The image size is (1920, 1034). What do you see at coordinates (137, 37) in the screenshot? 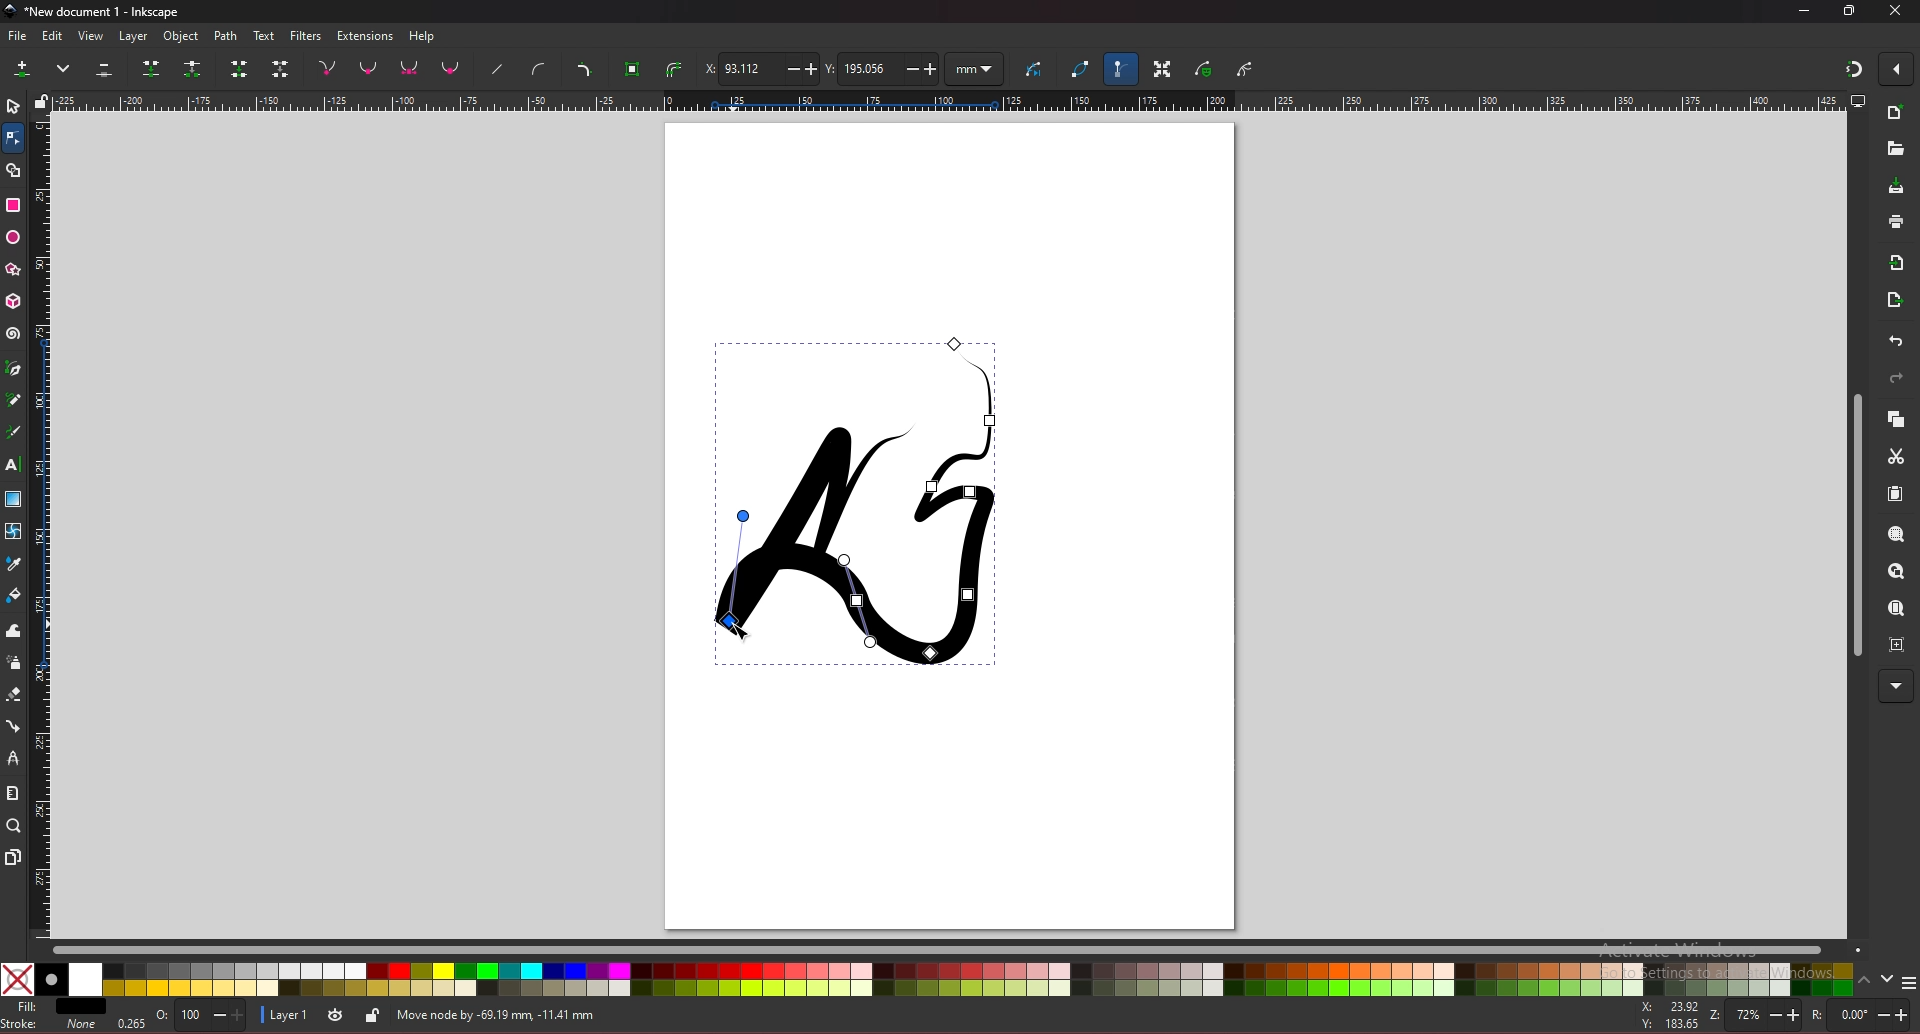
I see `layer` at bounding box center [137, 37].